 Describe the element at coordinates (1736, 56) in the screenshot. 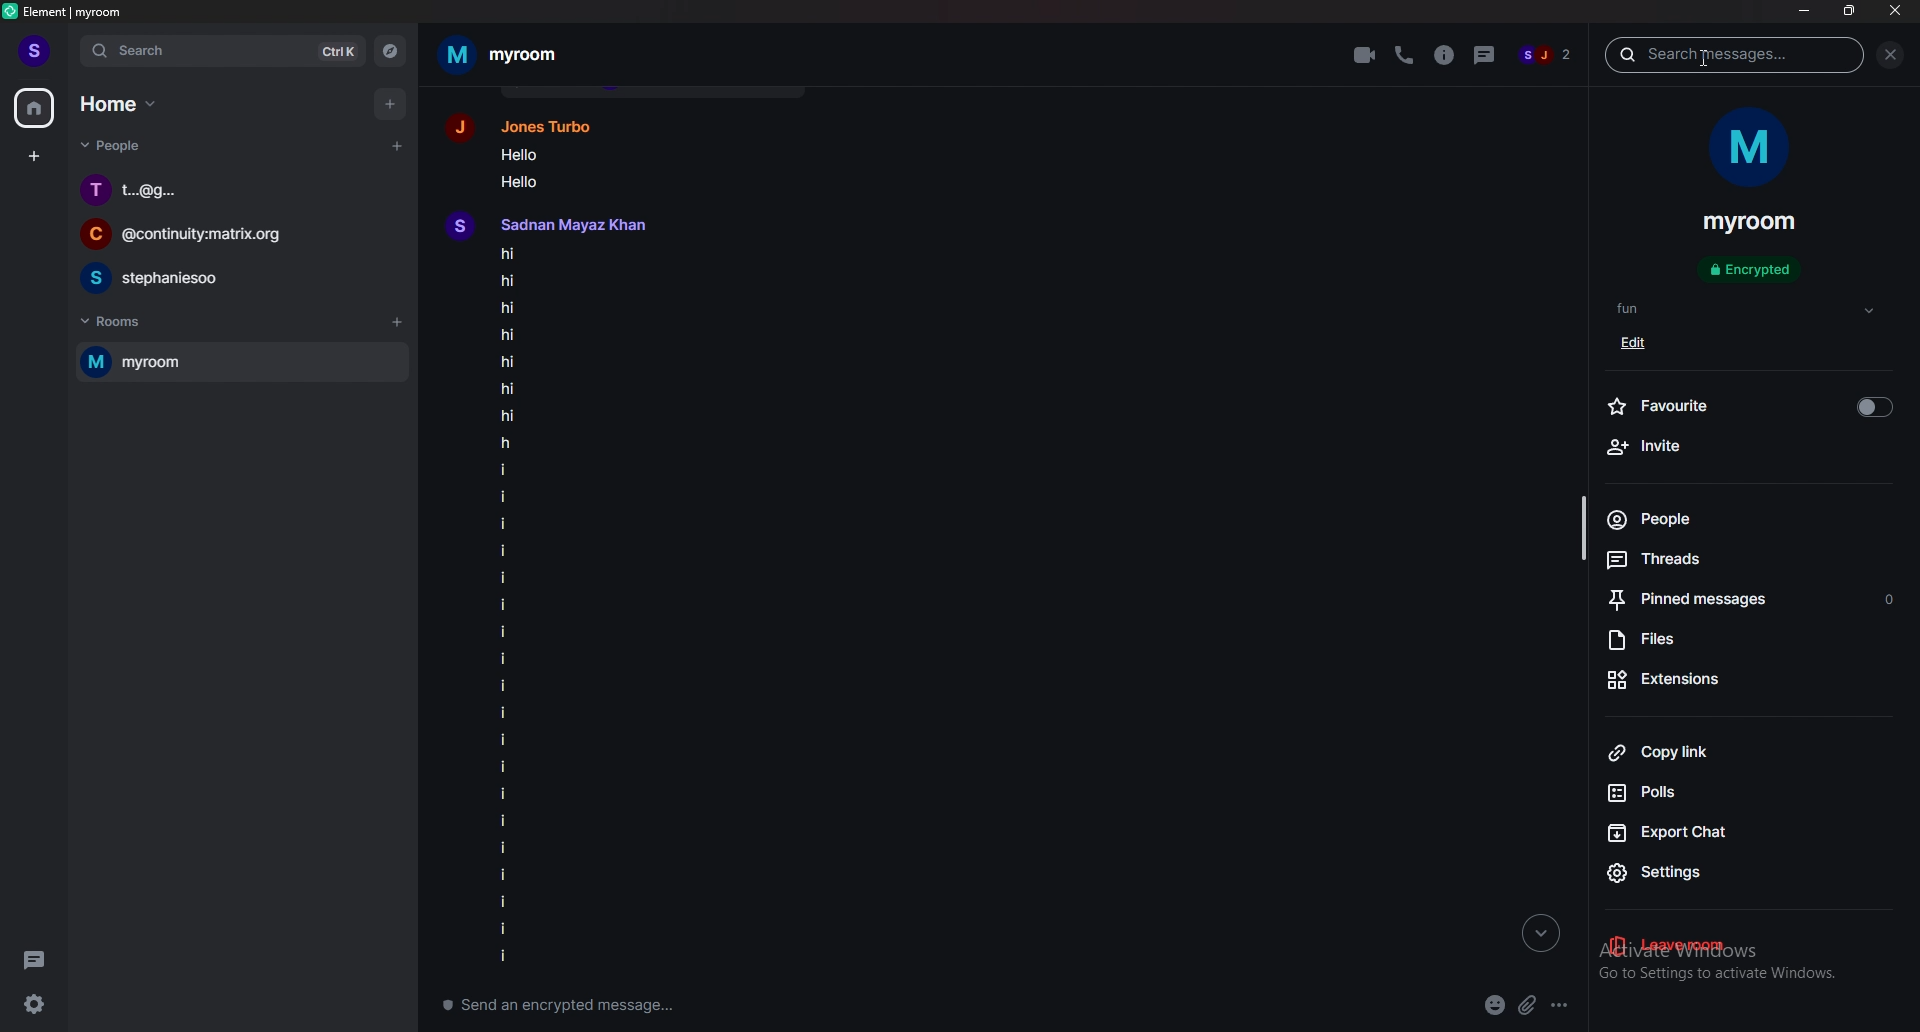

I see `search message` at that location.